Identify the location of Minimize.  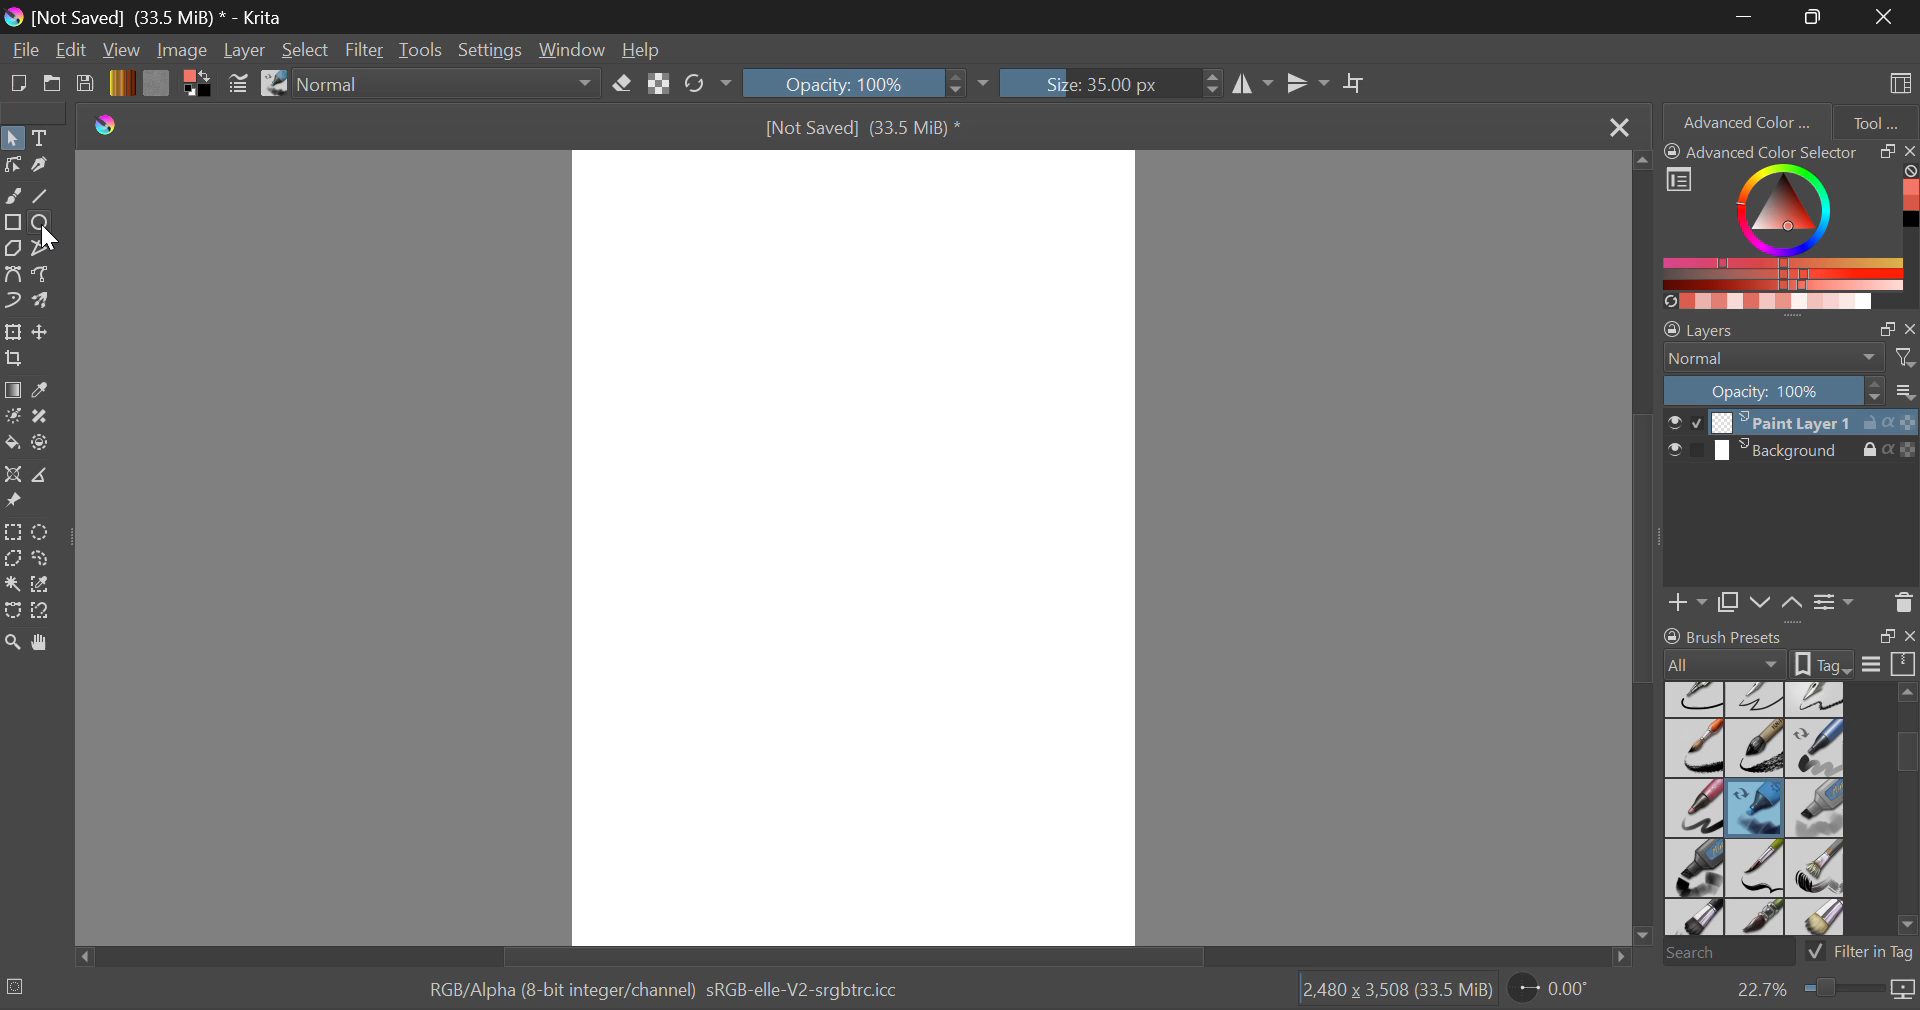
(1817, 17).